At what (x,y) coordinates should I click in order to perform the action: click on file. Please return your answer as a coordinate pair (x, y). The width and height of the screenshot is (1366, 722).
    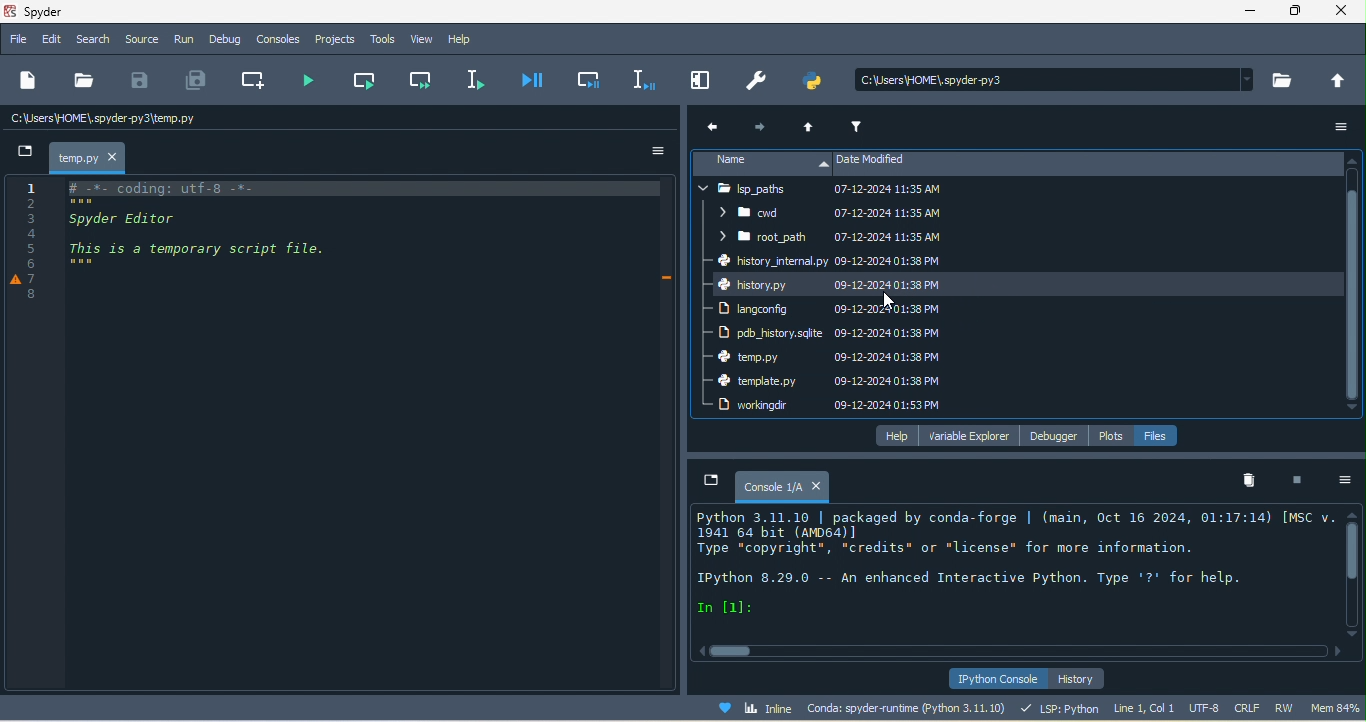
    Looking at the image, I should click on (15, 42).